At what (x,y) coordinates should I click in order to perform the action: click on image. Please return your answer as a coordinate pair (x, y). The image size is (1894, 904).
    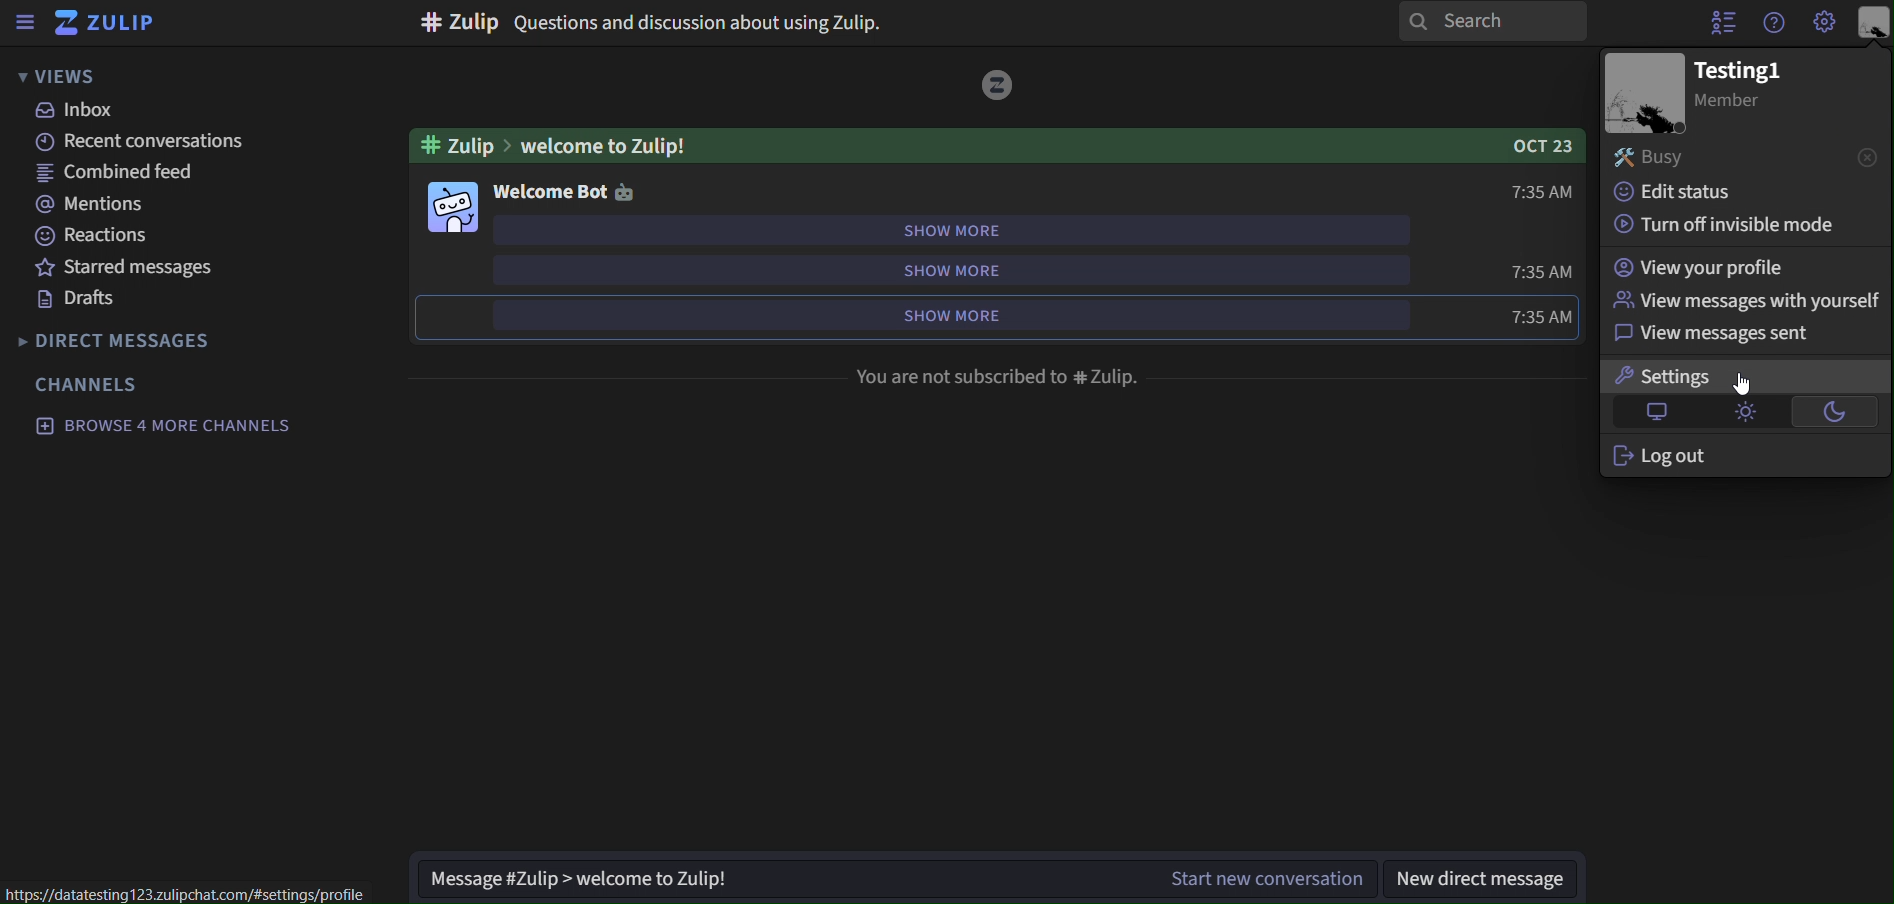
    Looking at the image, I should click on (999, 87).